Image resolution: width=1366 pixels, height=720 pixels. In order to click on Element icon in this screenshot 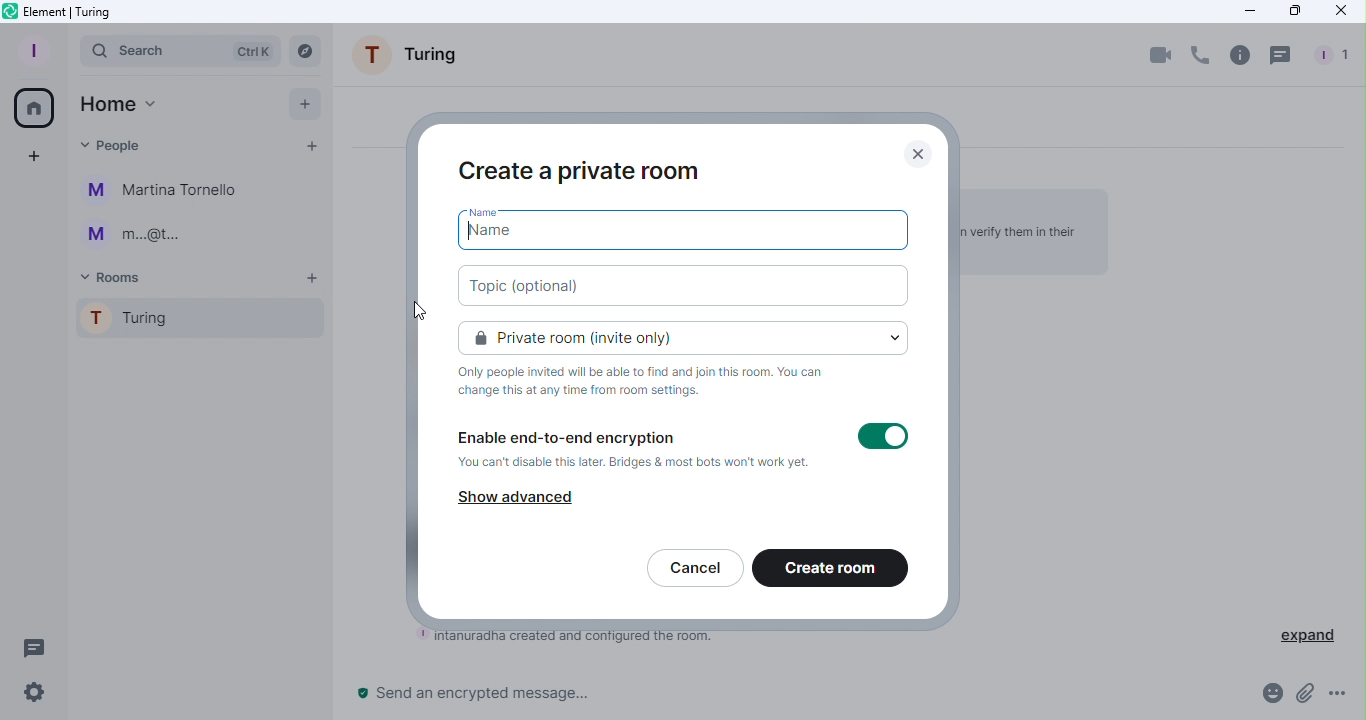, I will do `click(69, 12)`.